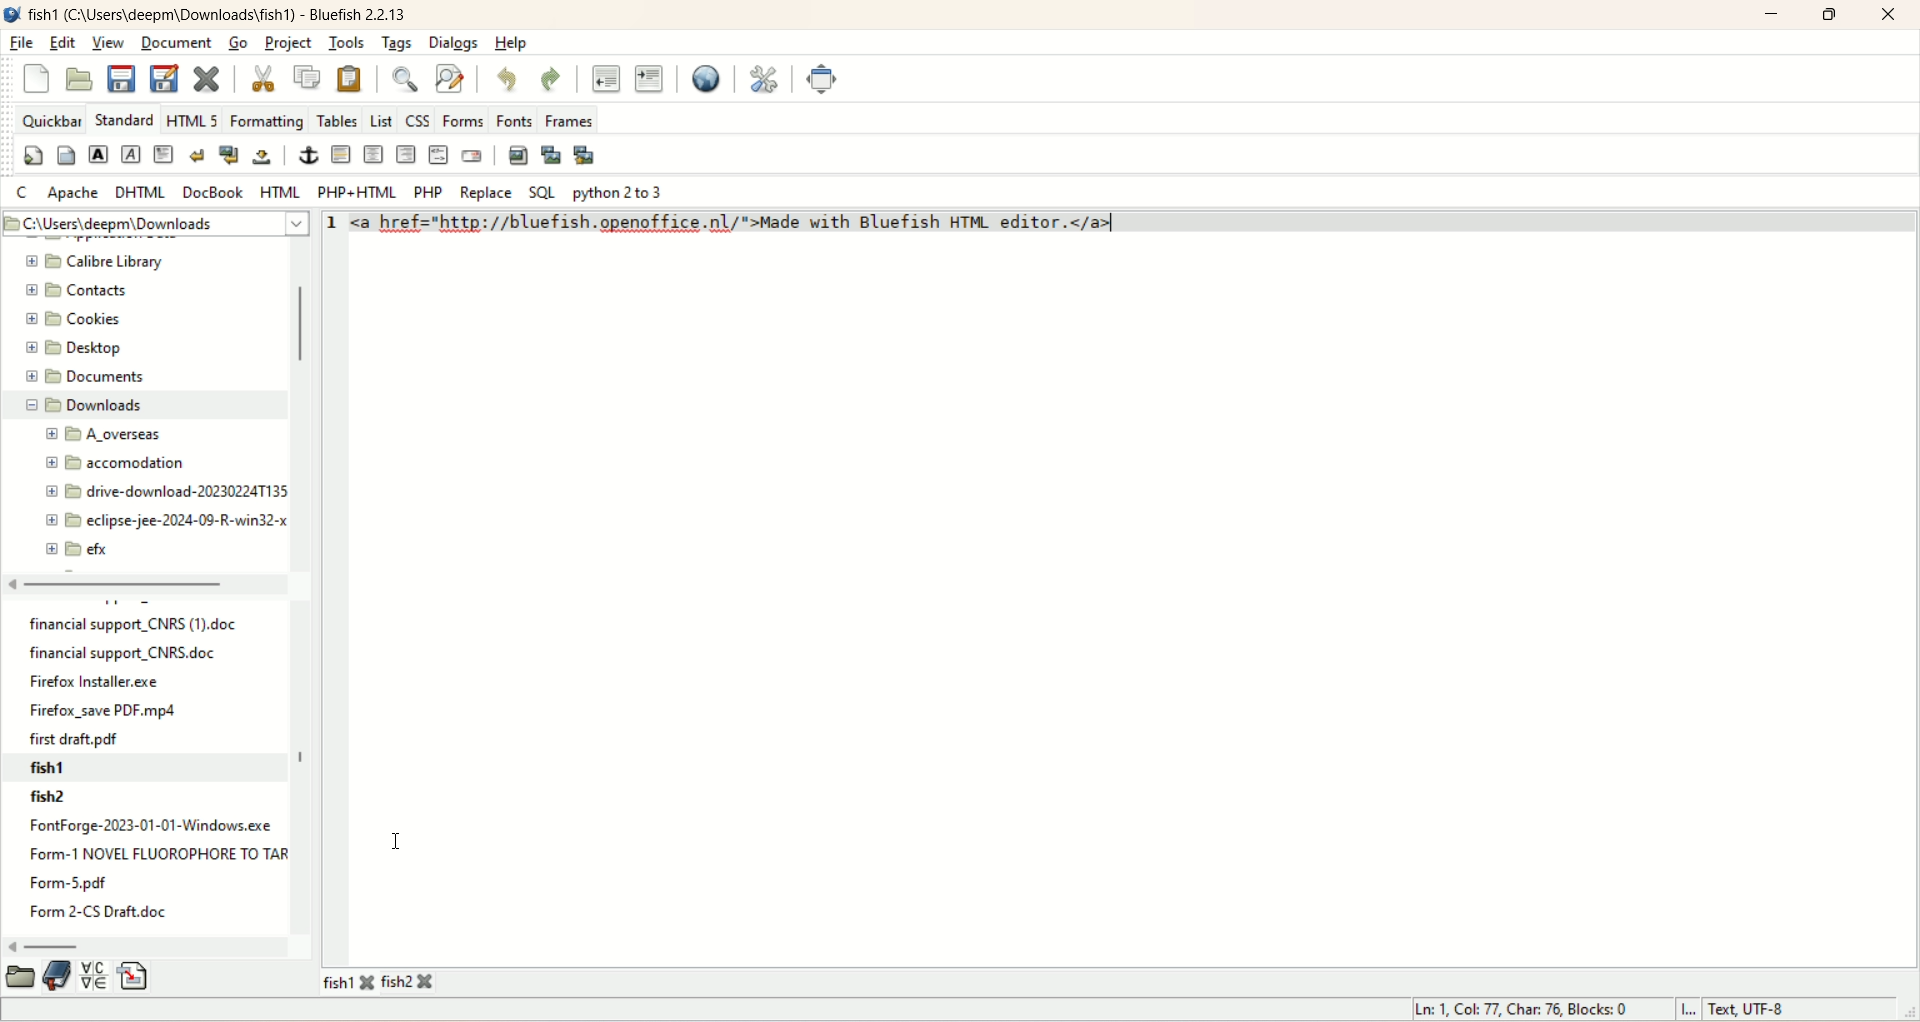 This screenshot has height=1022, width=1920. What do you see at coordinates (305, 155) in the screenshot?
I see `anchor/hyperlink` at bounding box center [305, 155].